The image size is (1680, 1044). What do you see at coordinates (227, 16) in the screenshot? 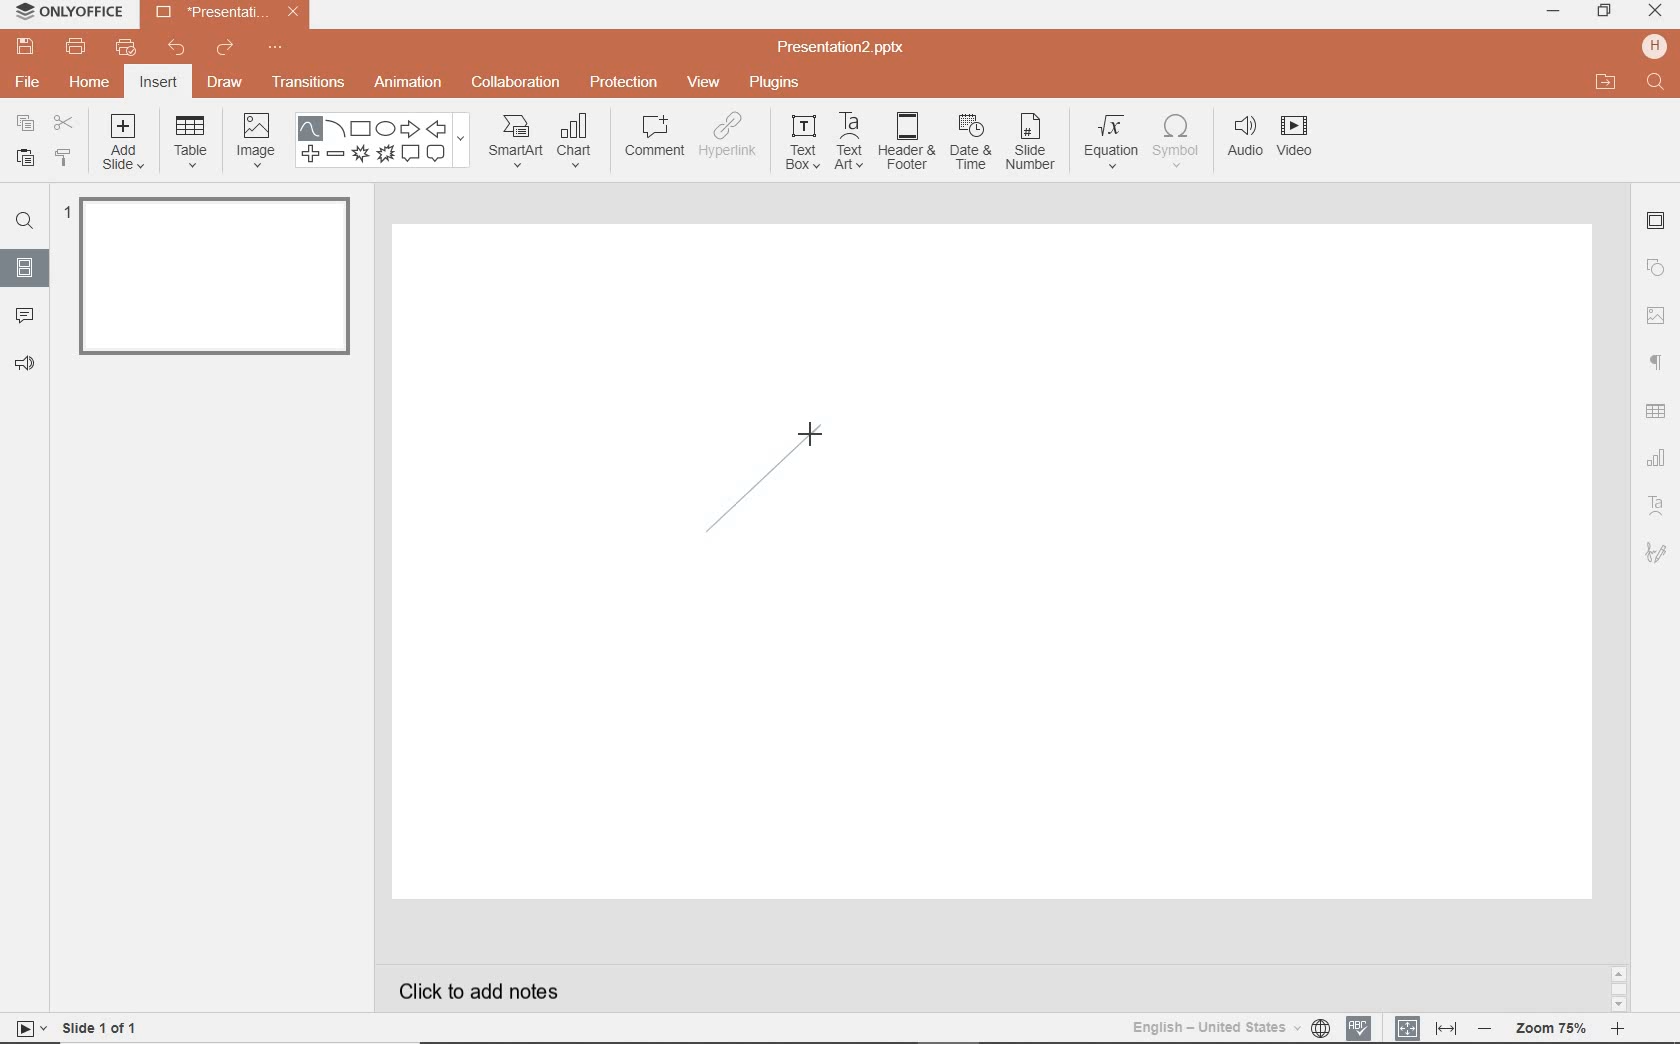
I see `Presentation2.pptx` at bounding box center [227, 16].